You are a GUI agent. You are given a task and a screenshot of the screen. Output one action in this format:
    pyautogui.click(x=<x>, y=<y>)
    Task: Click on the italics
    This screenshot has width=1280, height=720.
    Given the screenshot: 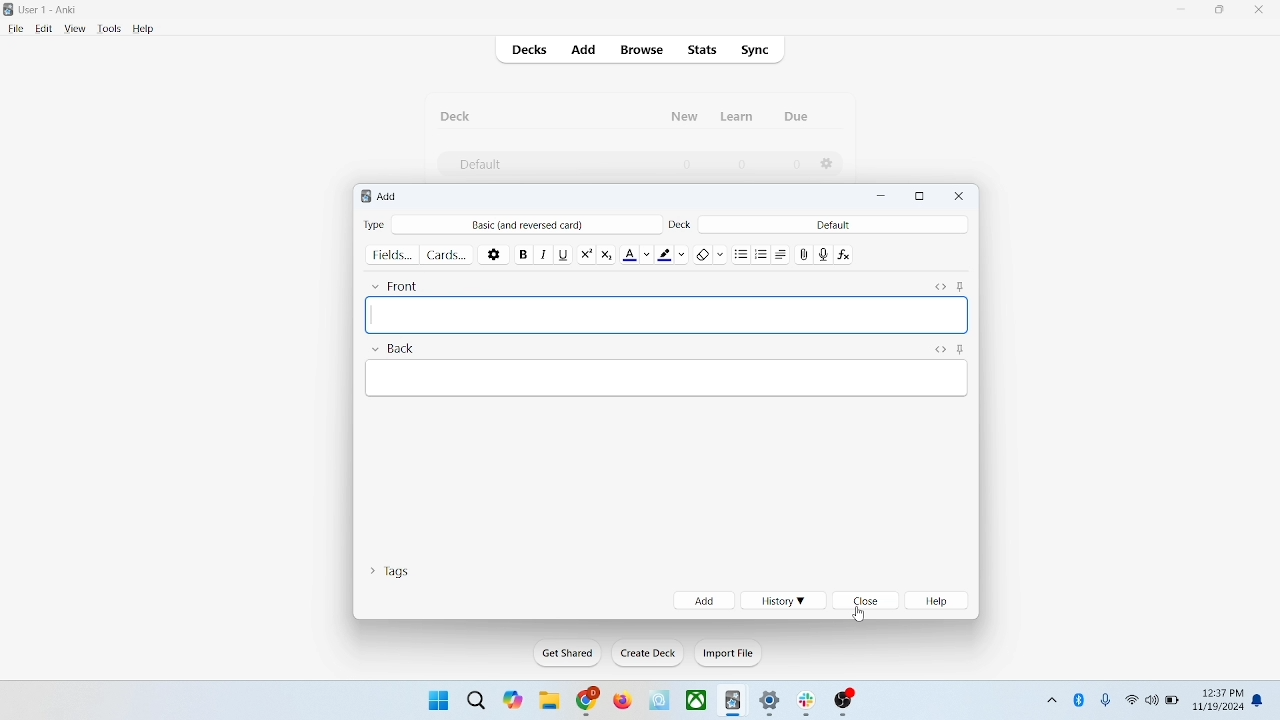 What is the action you would take?
    pyautogui.click(x=541, y=253)
    